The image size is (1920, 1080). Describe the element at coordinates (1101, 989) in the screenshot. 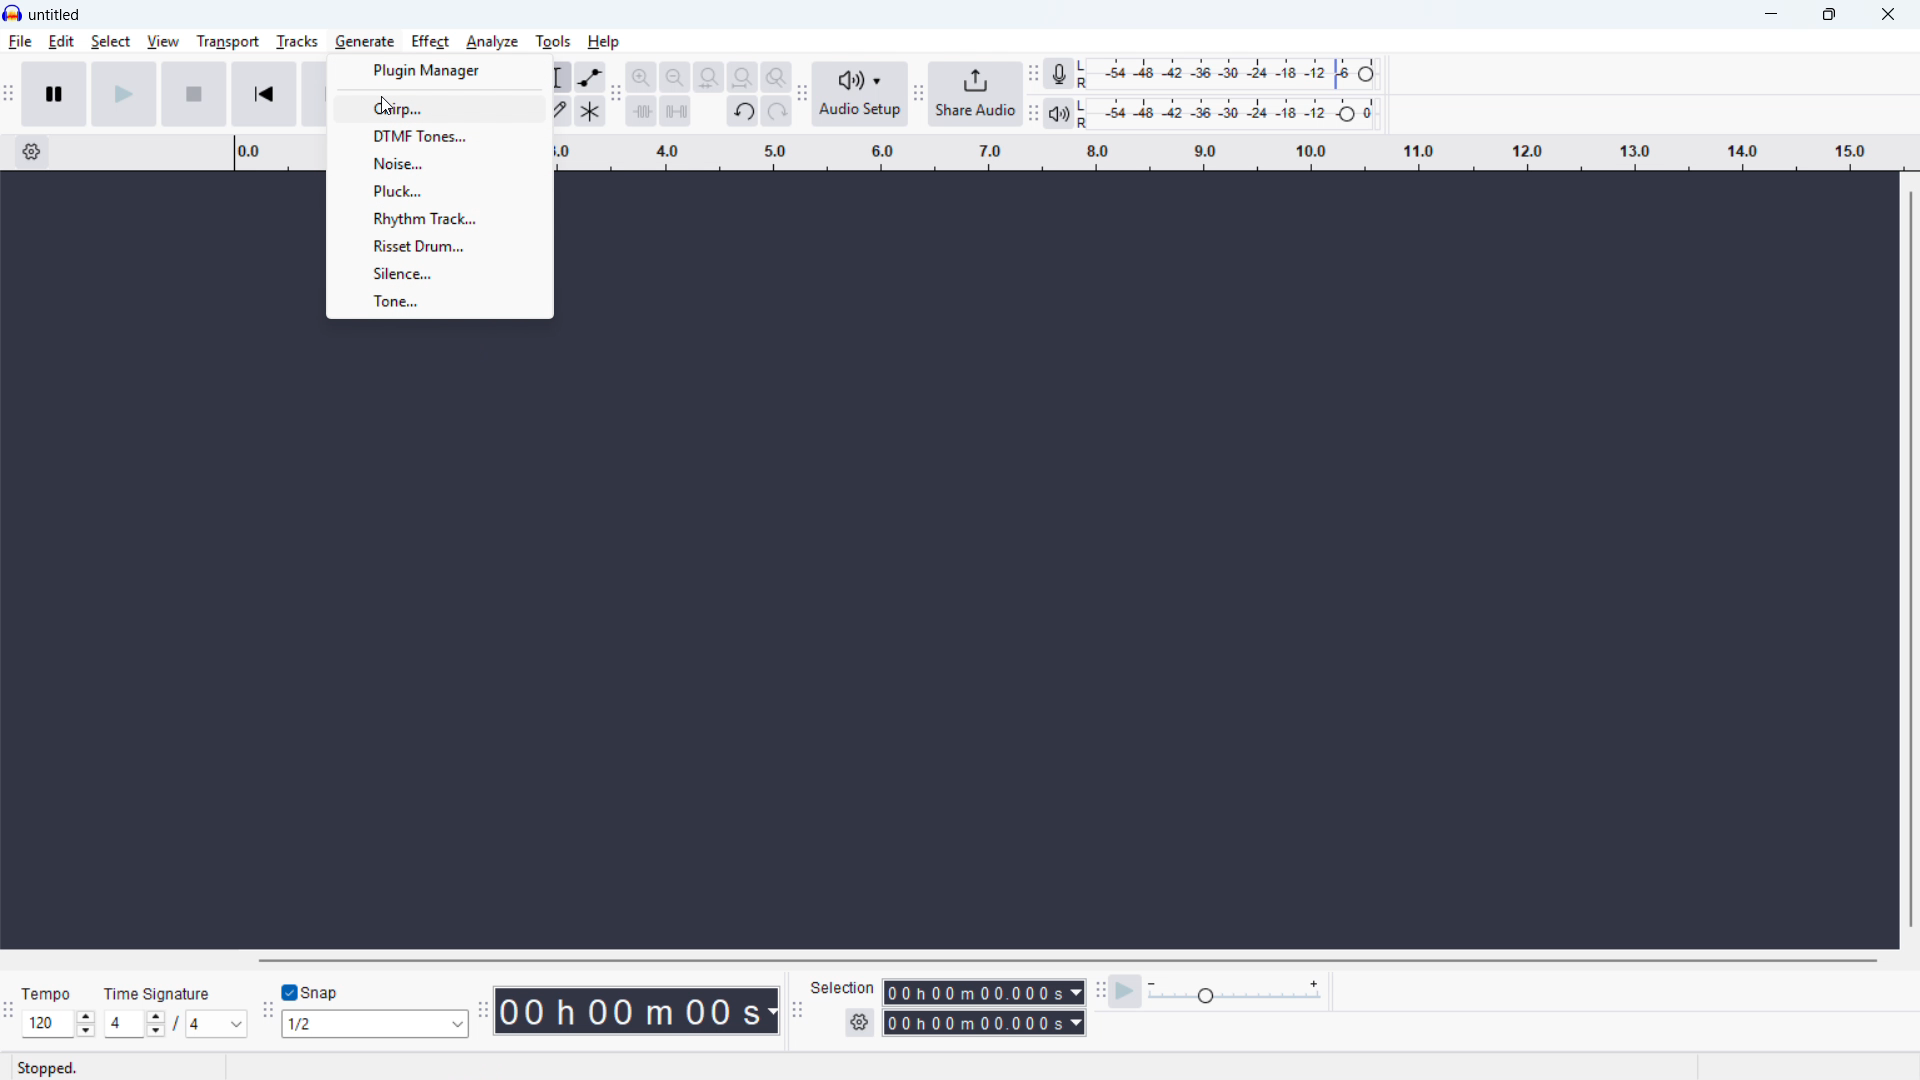

I see `Play at speed toolbar ` at that location.